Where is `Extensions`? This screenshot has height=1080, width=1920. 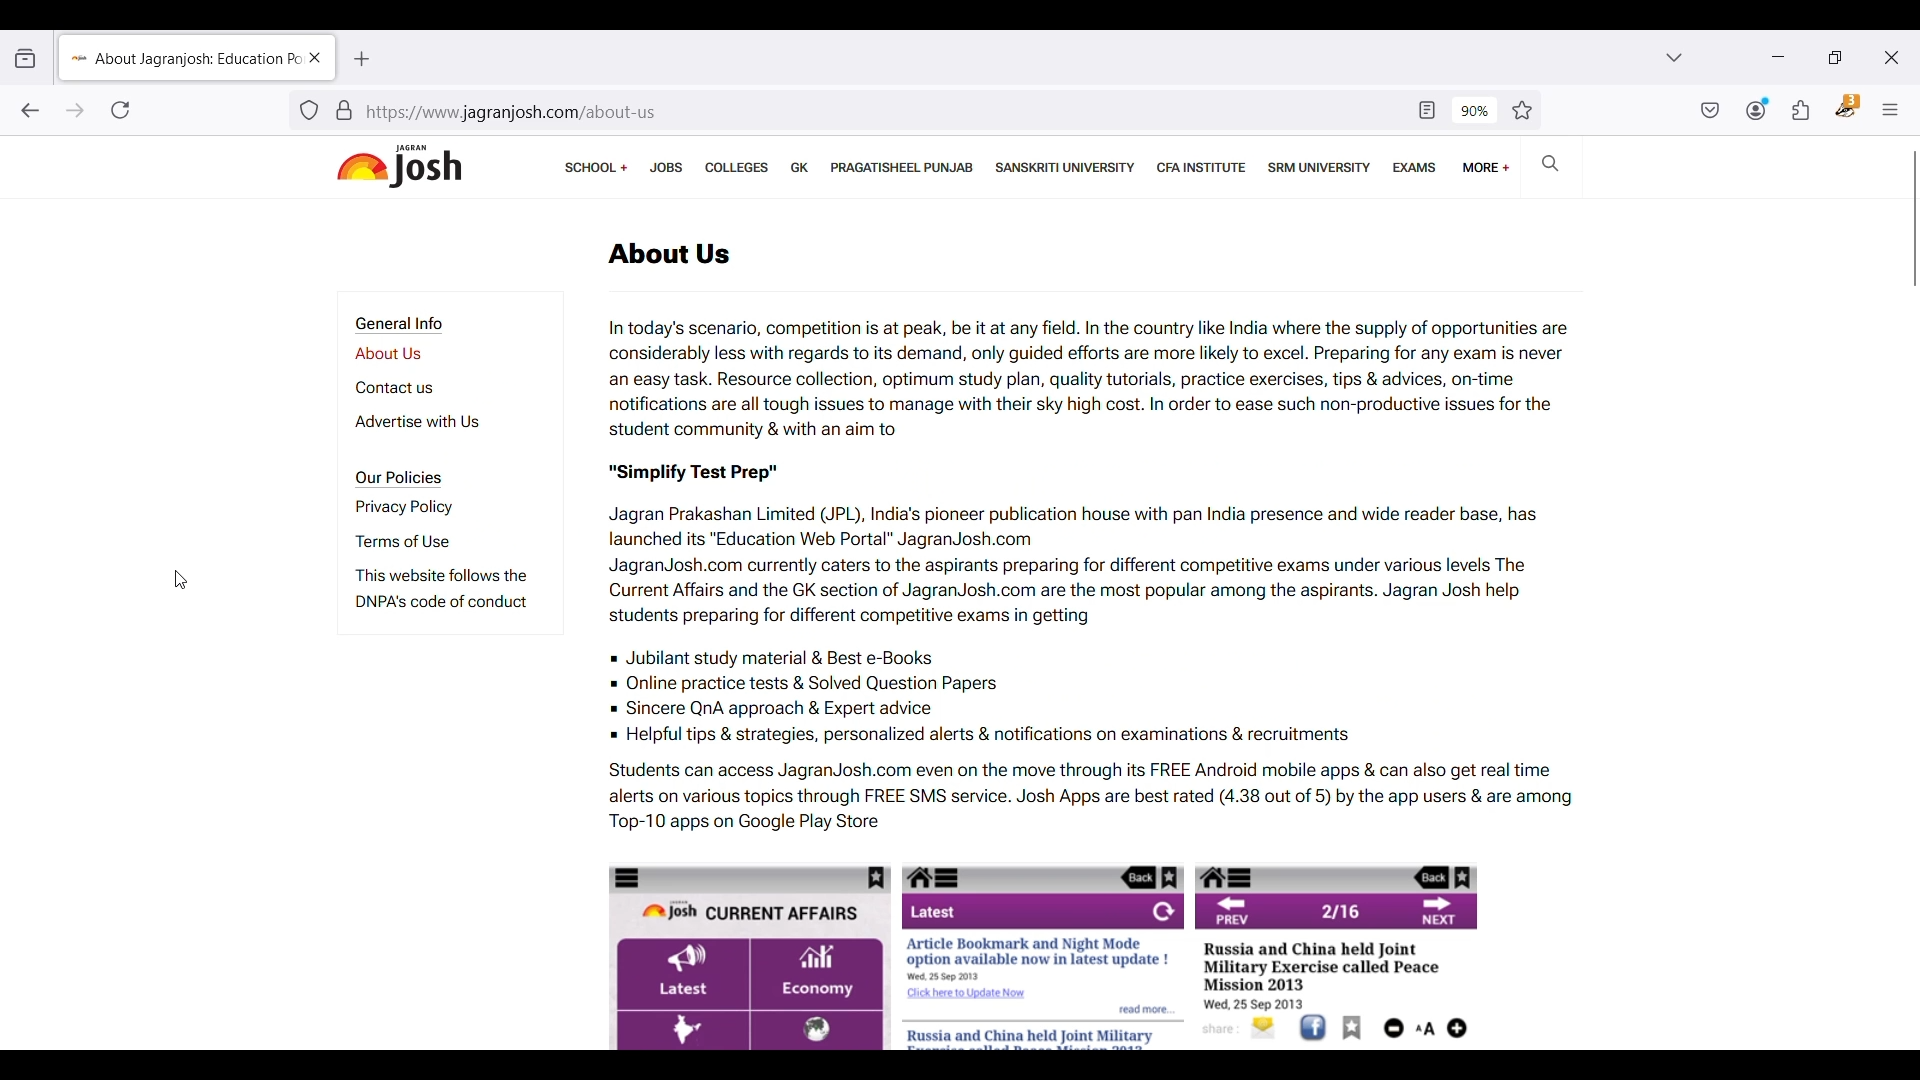 Extensions is located at coordinates (1801, 110).